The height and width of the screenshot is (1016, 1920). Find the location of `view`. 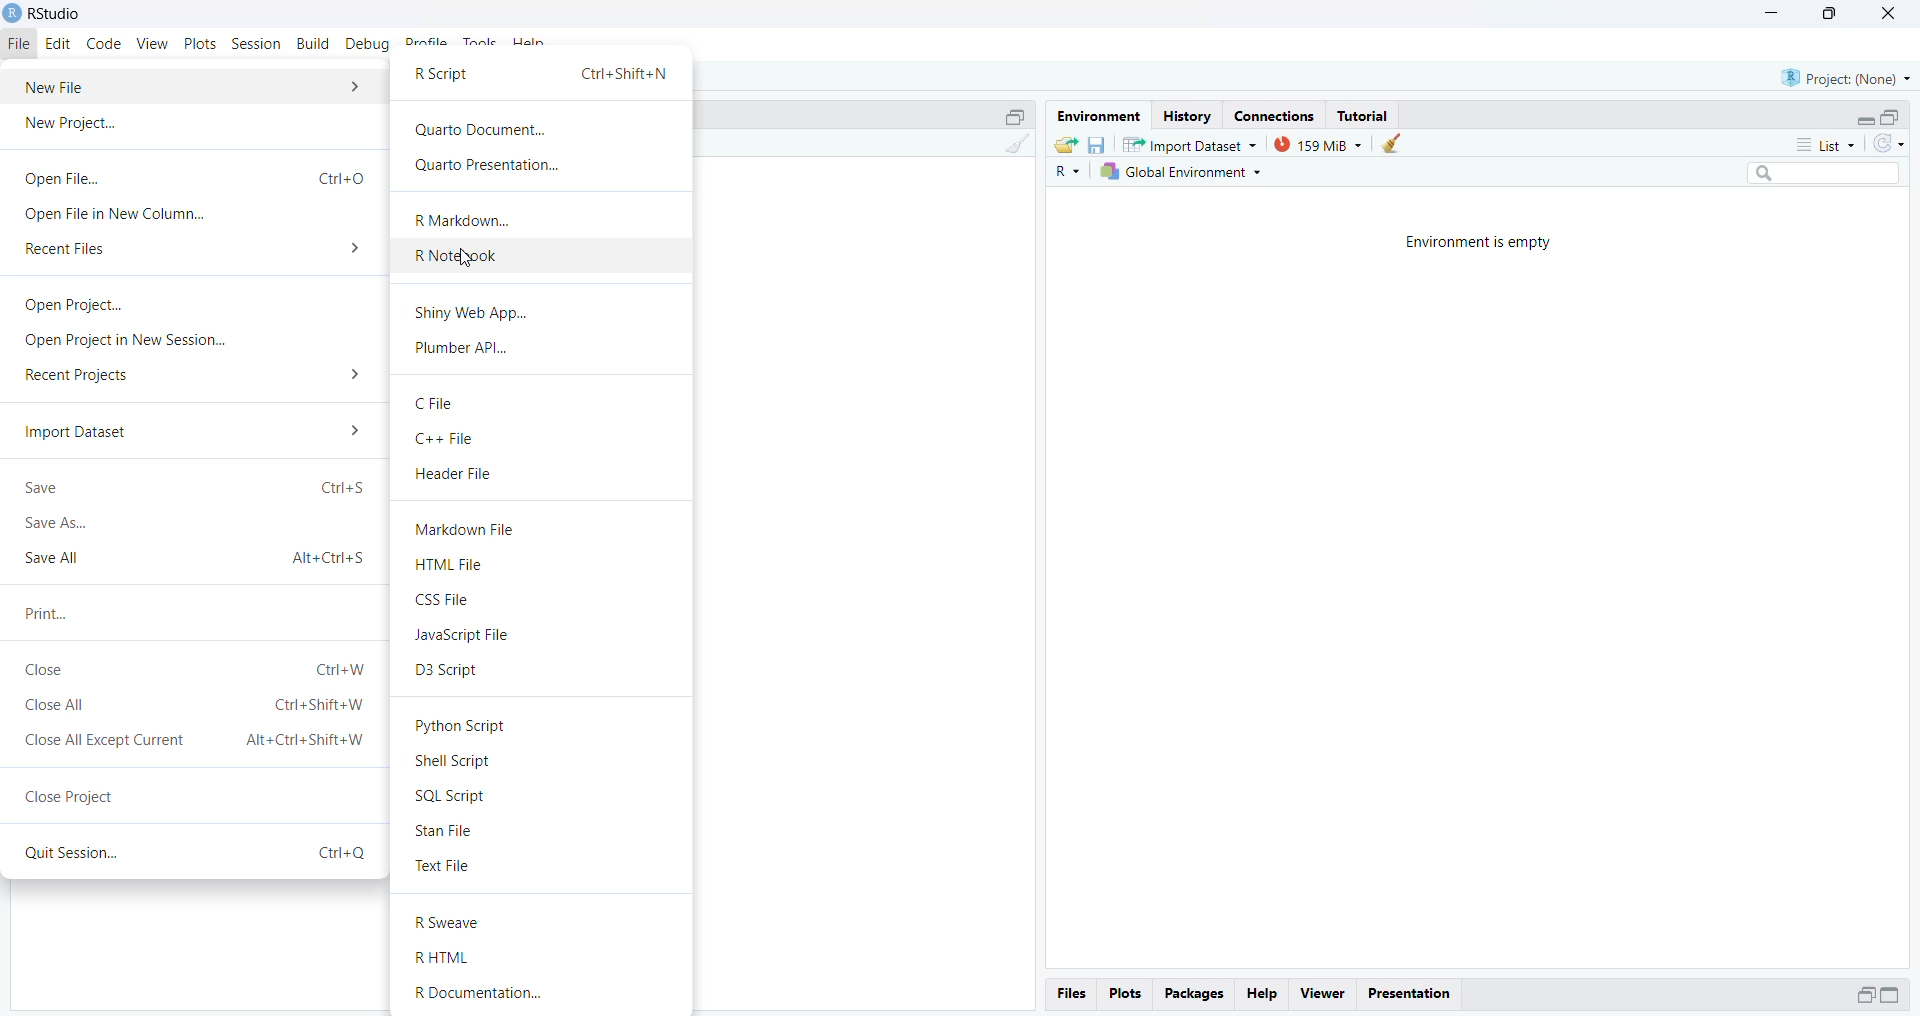

view is located at coordinates (153, 44).